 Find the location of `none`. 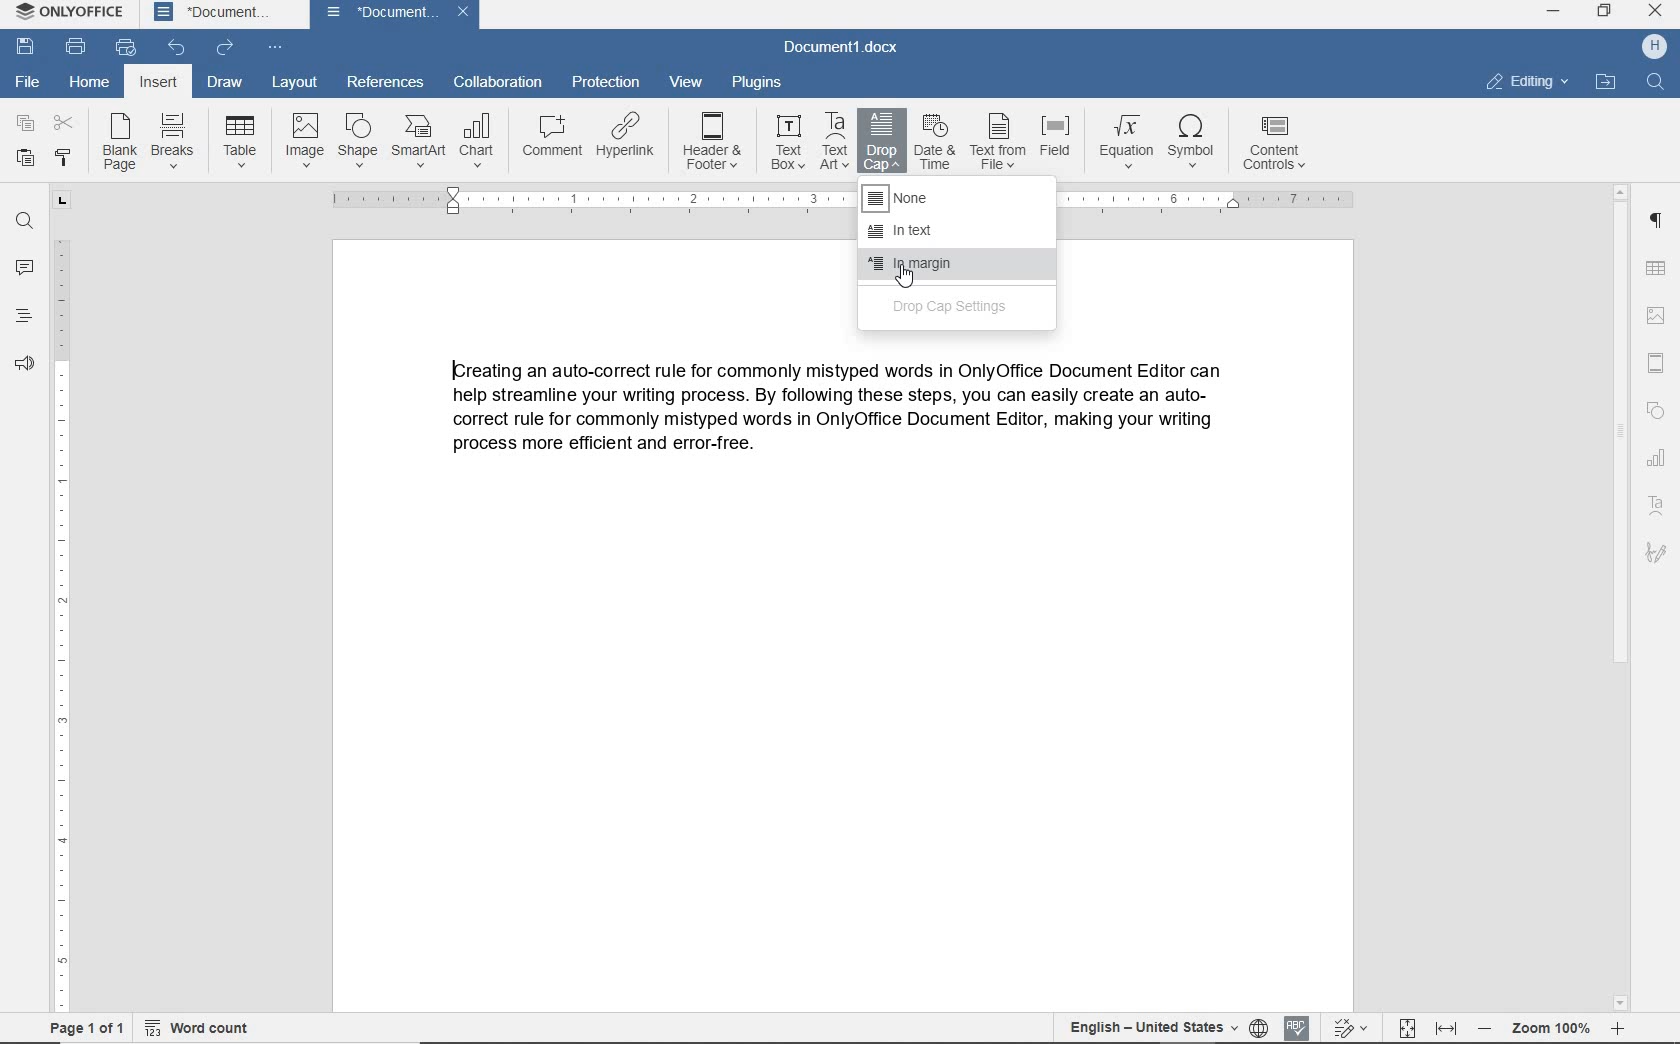

none is located at coordinates (956, 200).